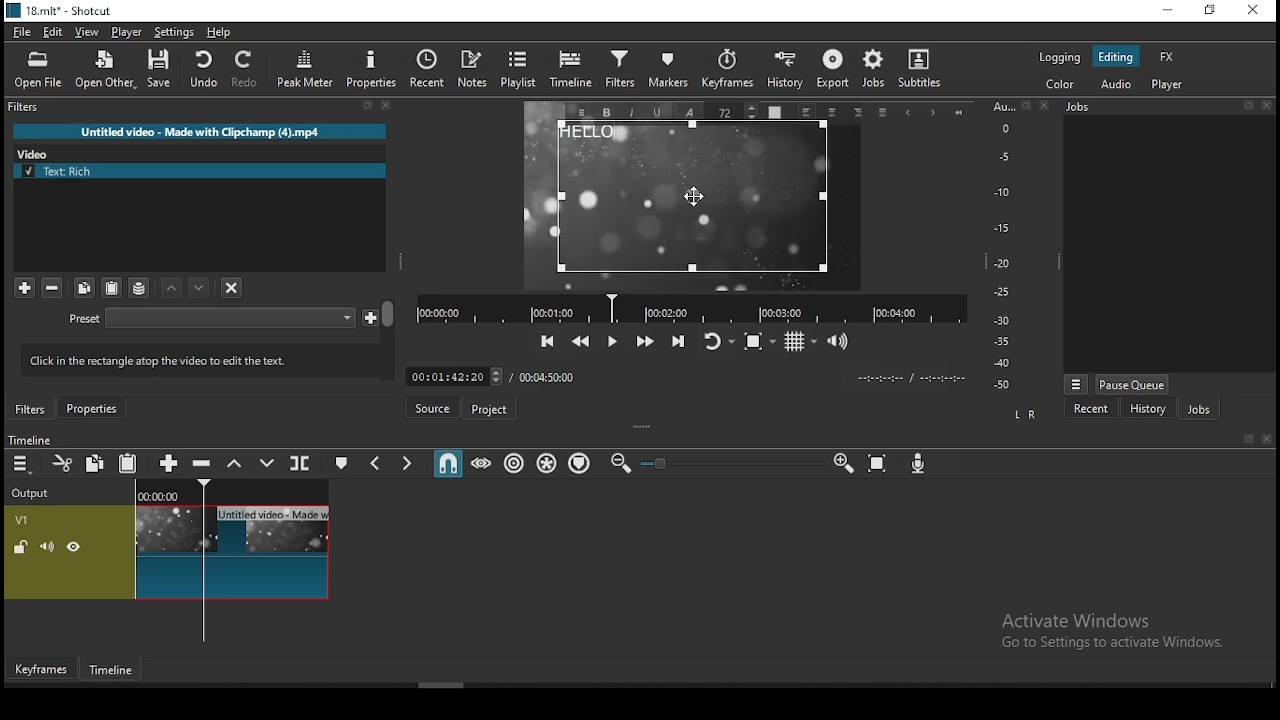 The image size is (1280, 720). Describe the element at coordinates (230, 318) in the screenshot. I see `Preset Selection` at that location.